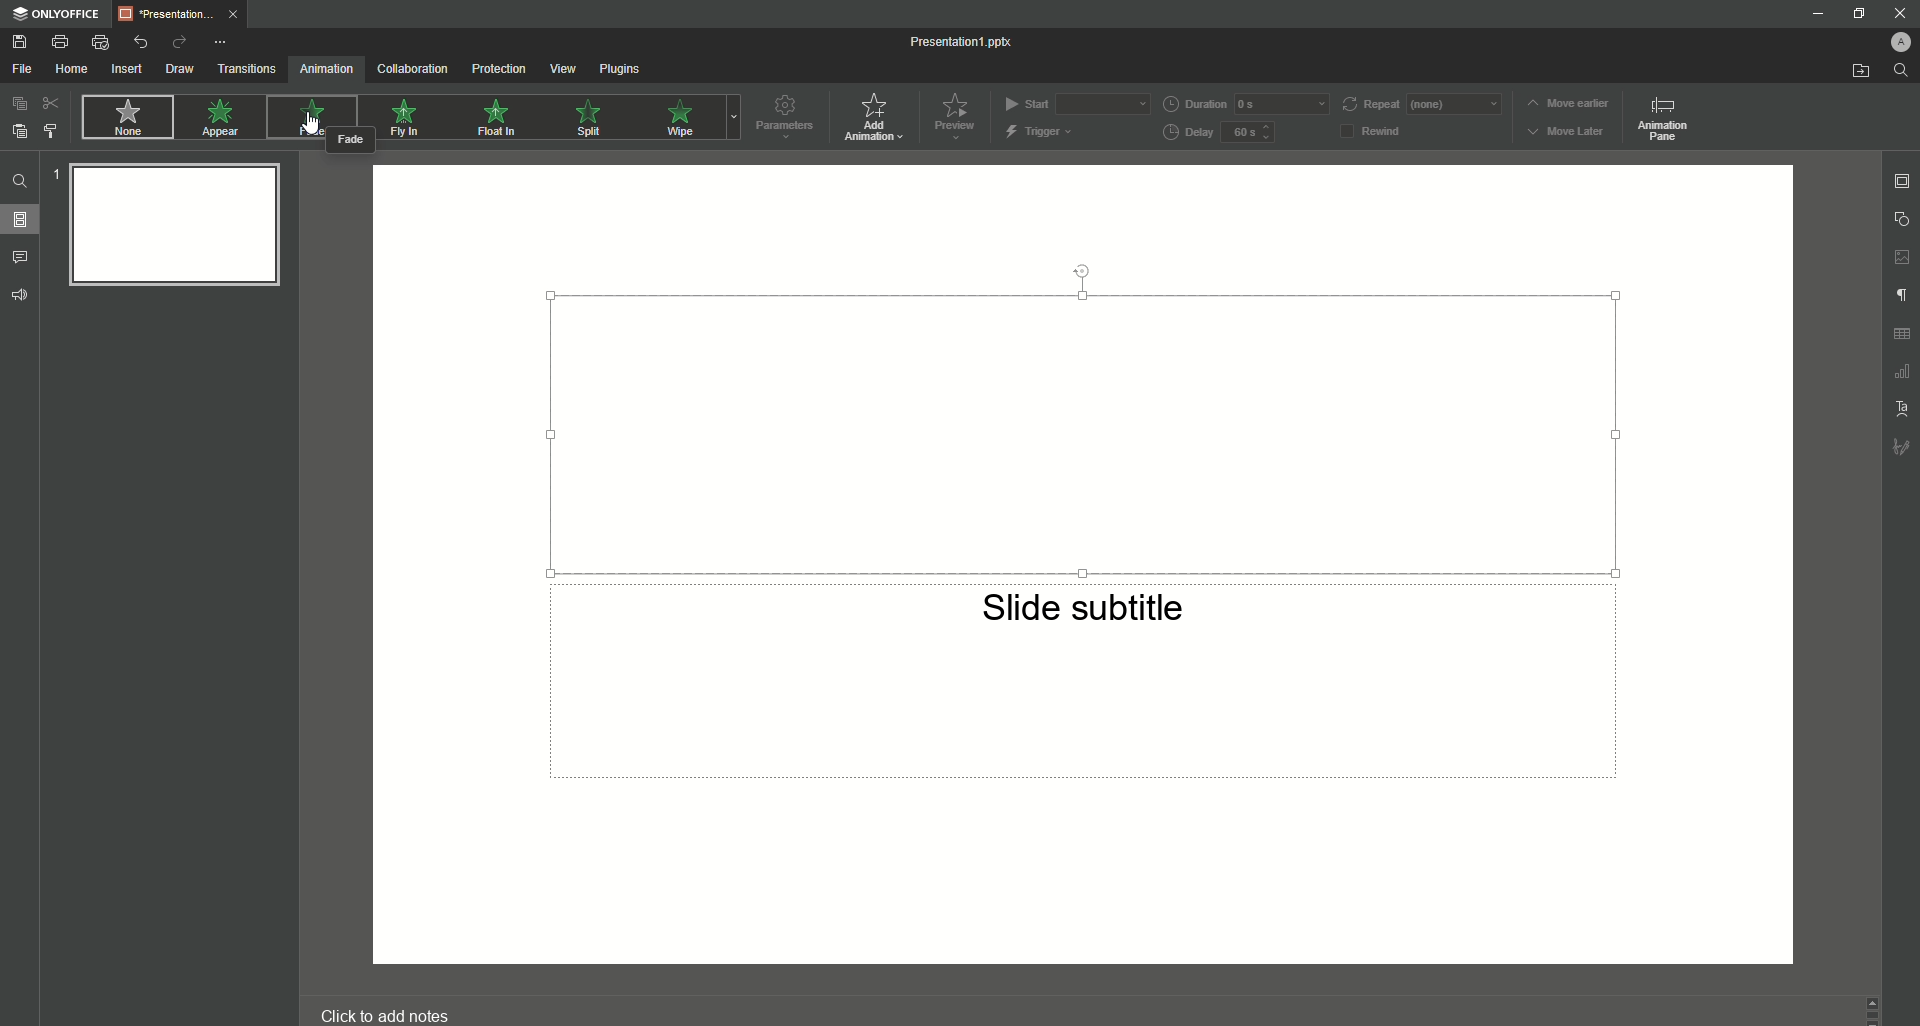 The image size is (1920, 1026). Describe the element at coordinates (169, 231) in the screenshot. I see `Slide Preview` at that location.